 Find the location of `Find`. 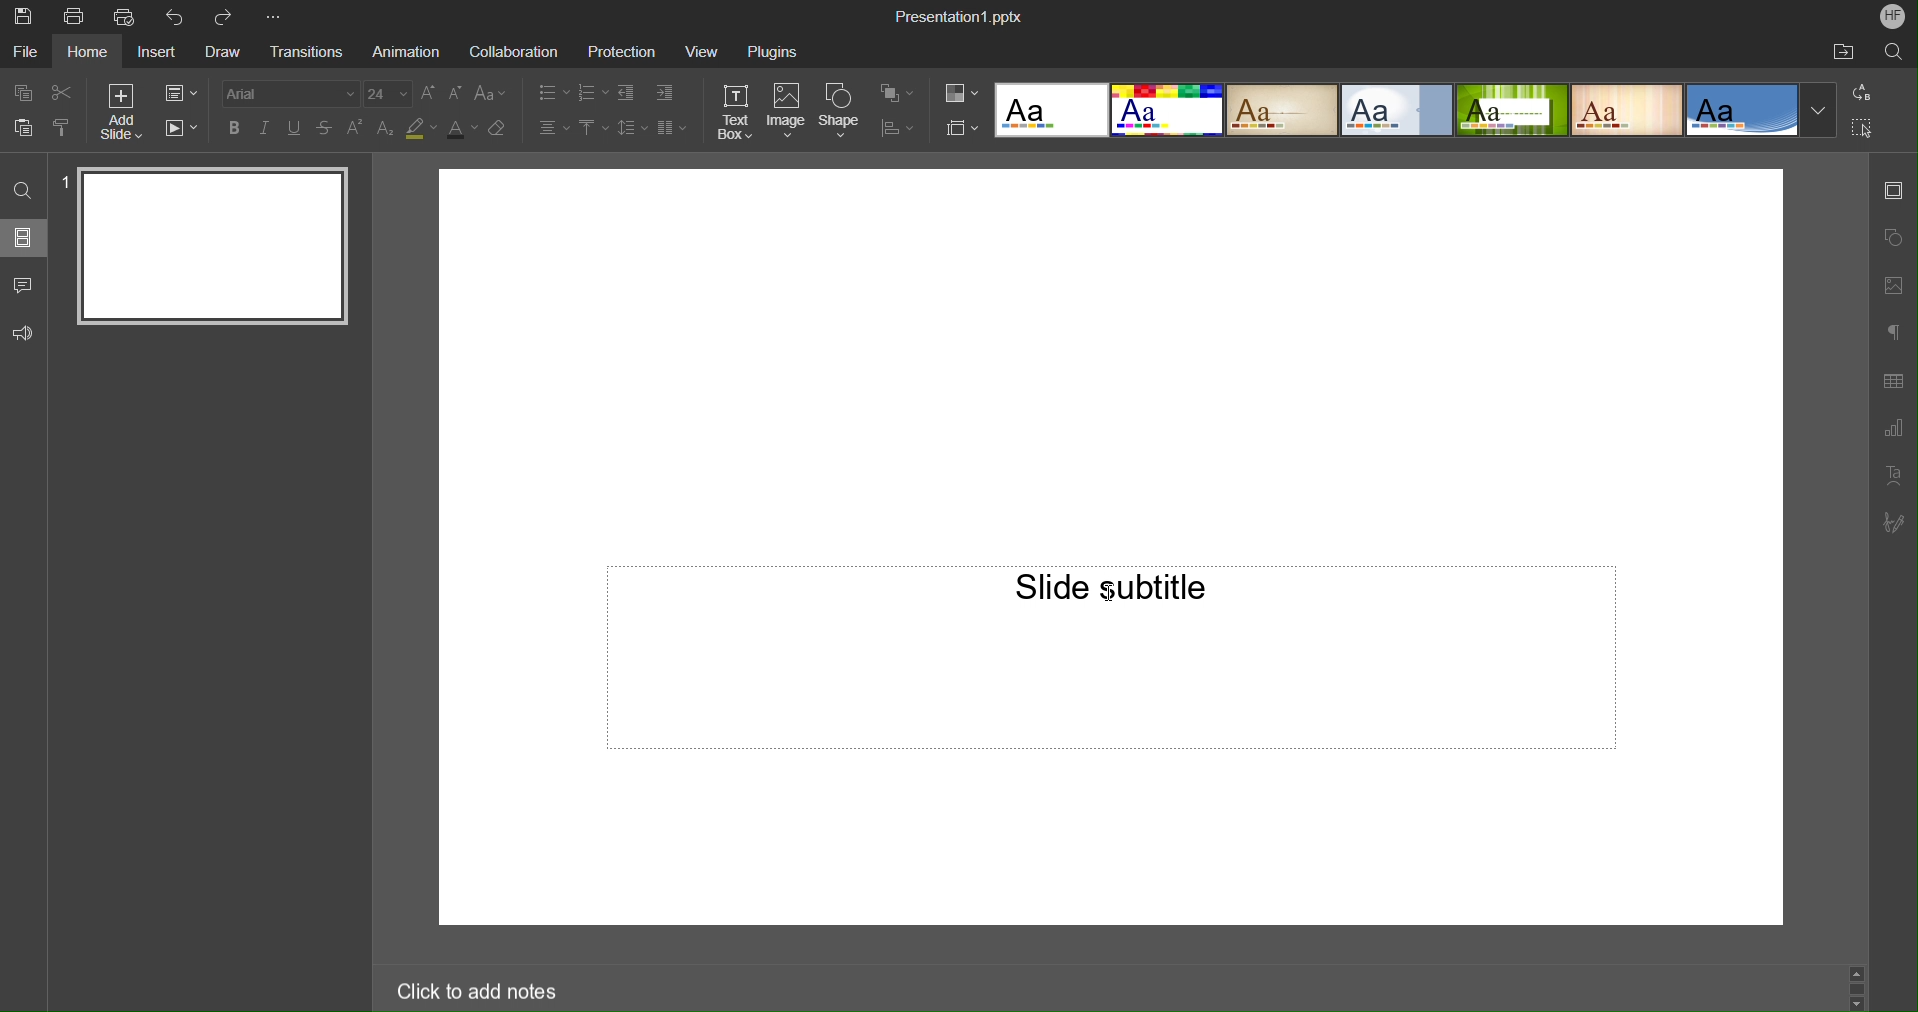

Find is located at coordinates (19, 190).